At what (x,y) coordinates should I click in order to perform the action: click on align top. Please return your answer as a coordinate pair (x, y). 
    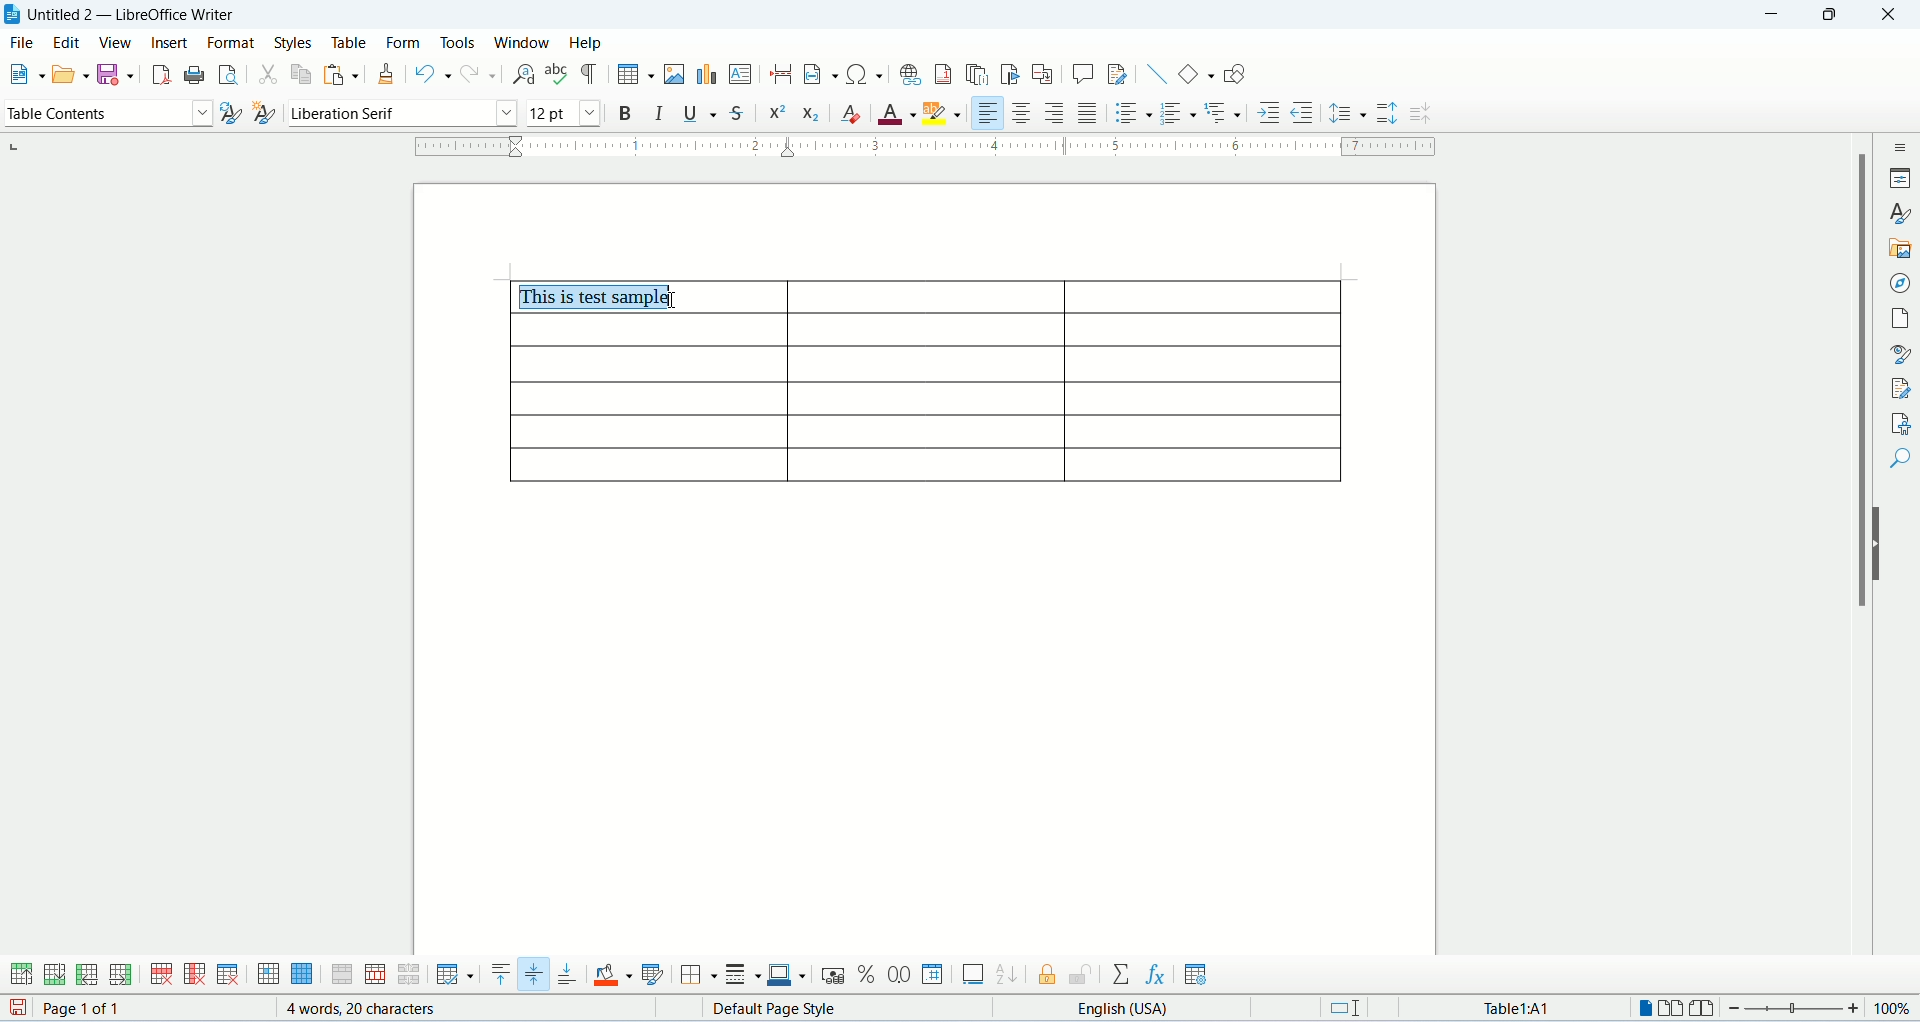
    Looking at the image, I should click on (498, 976).